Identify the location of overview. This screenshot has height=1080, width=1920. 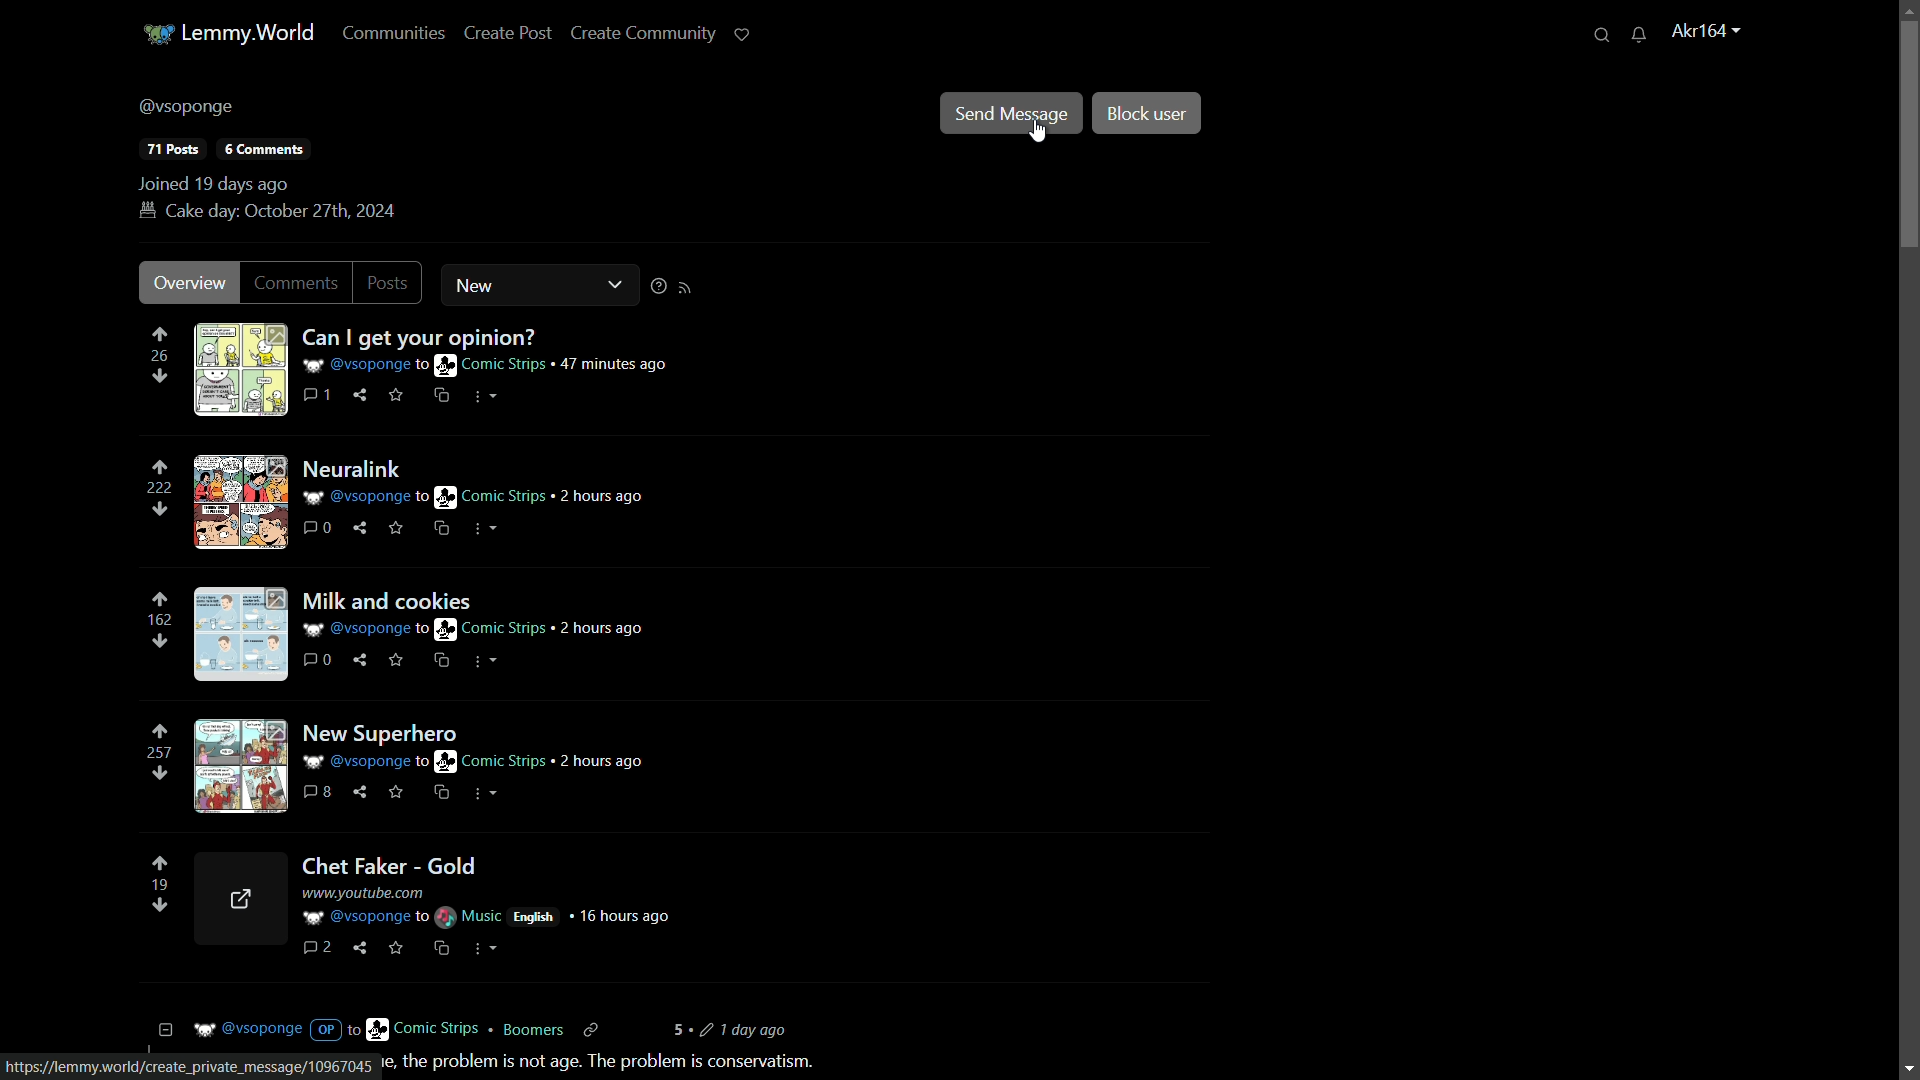
(189, 283).